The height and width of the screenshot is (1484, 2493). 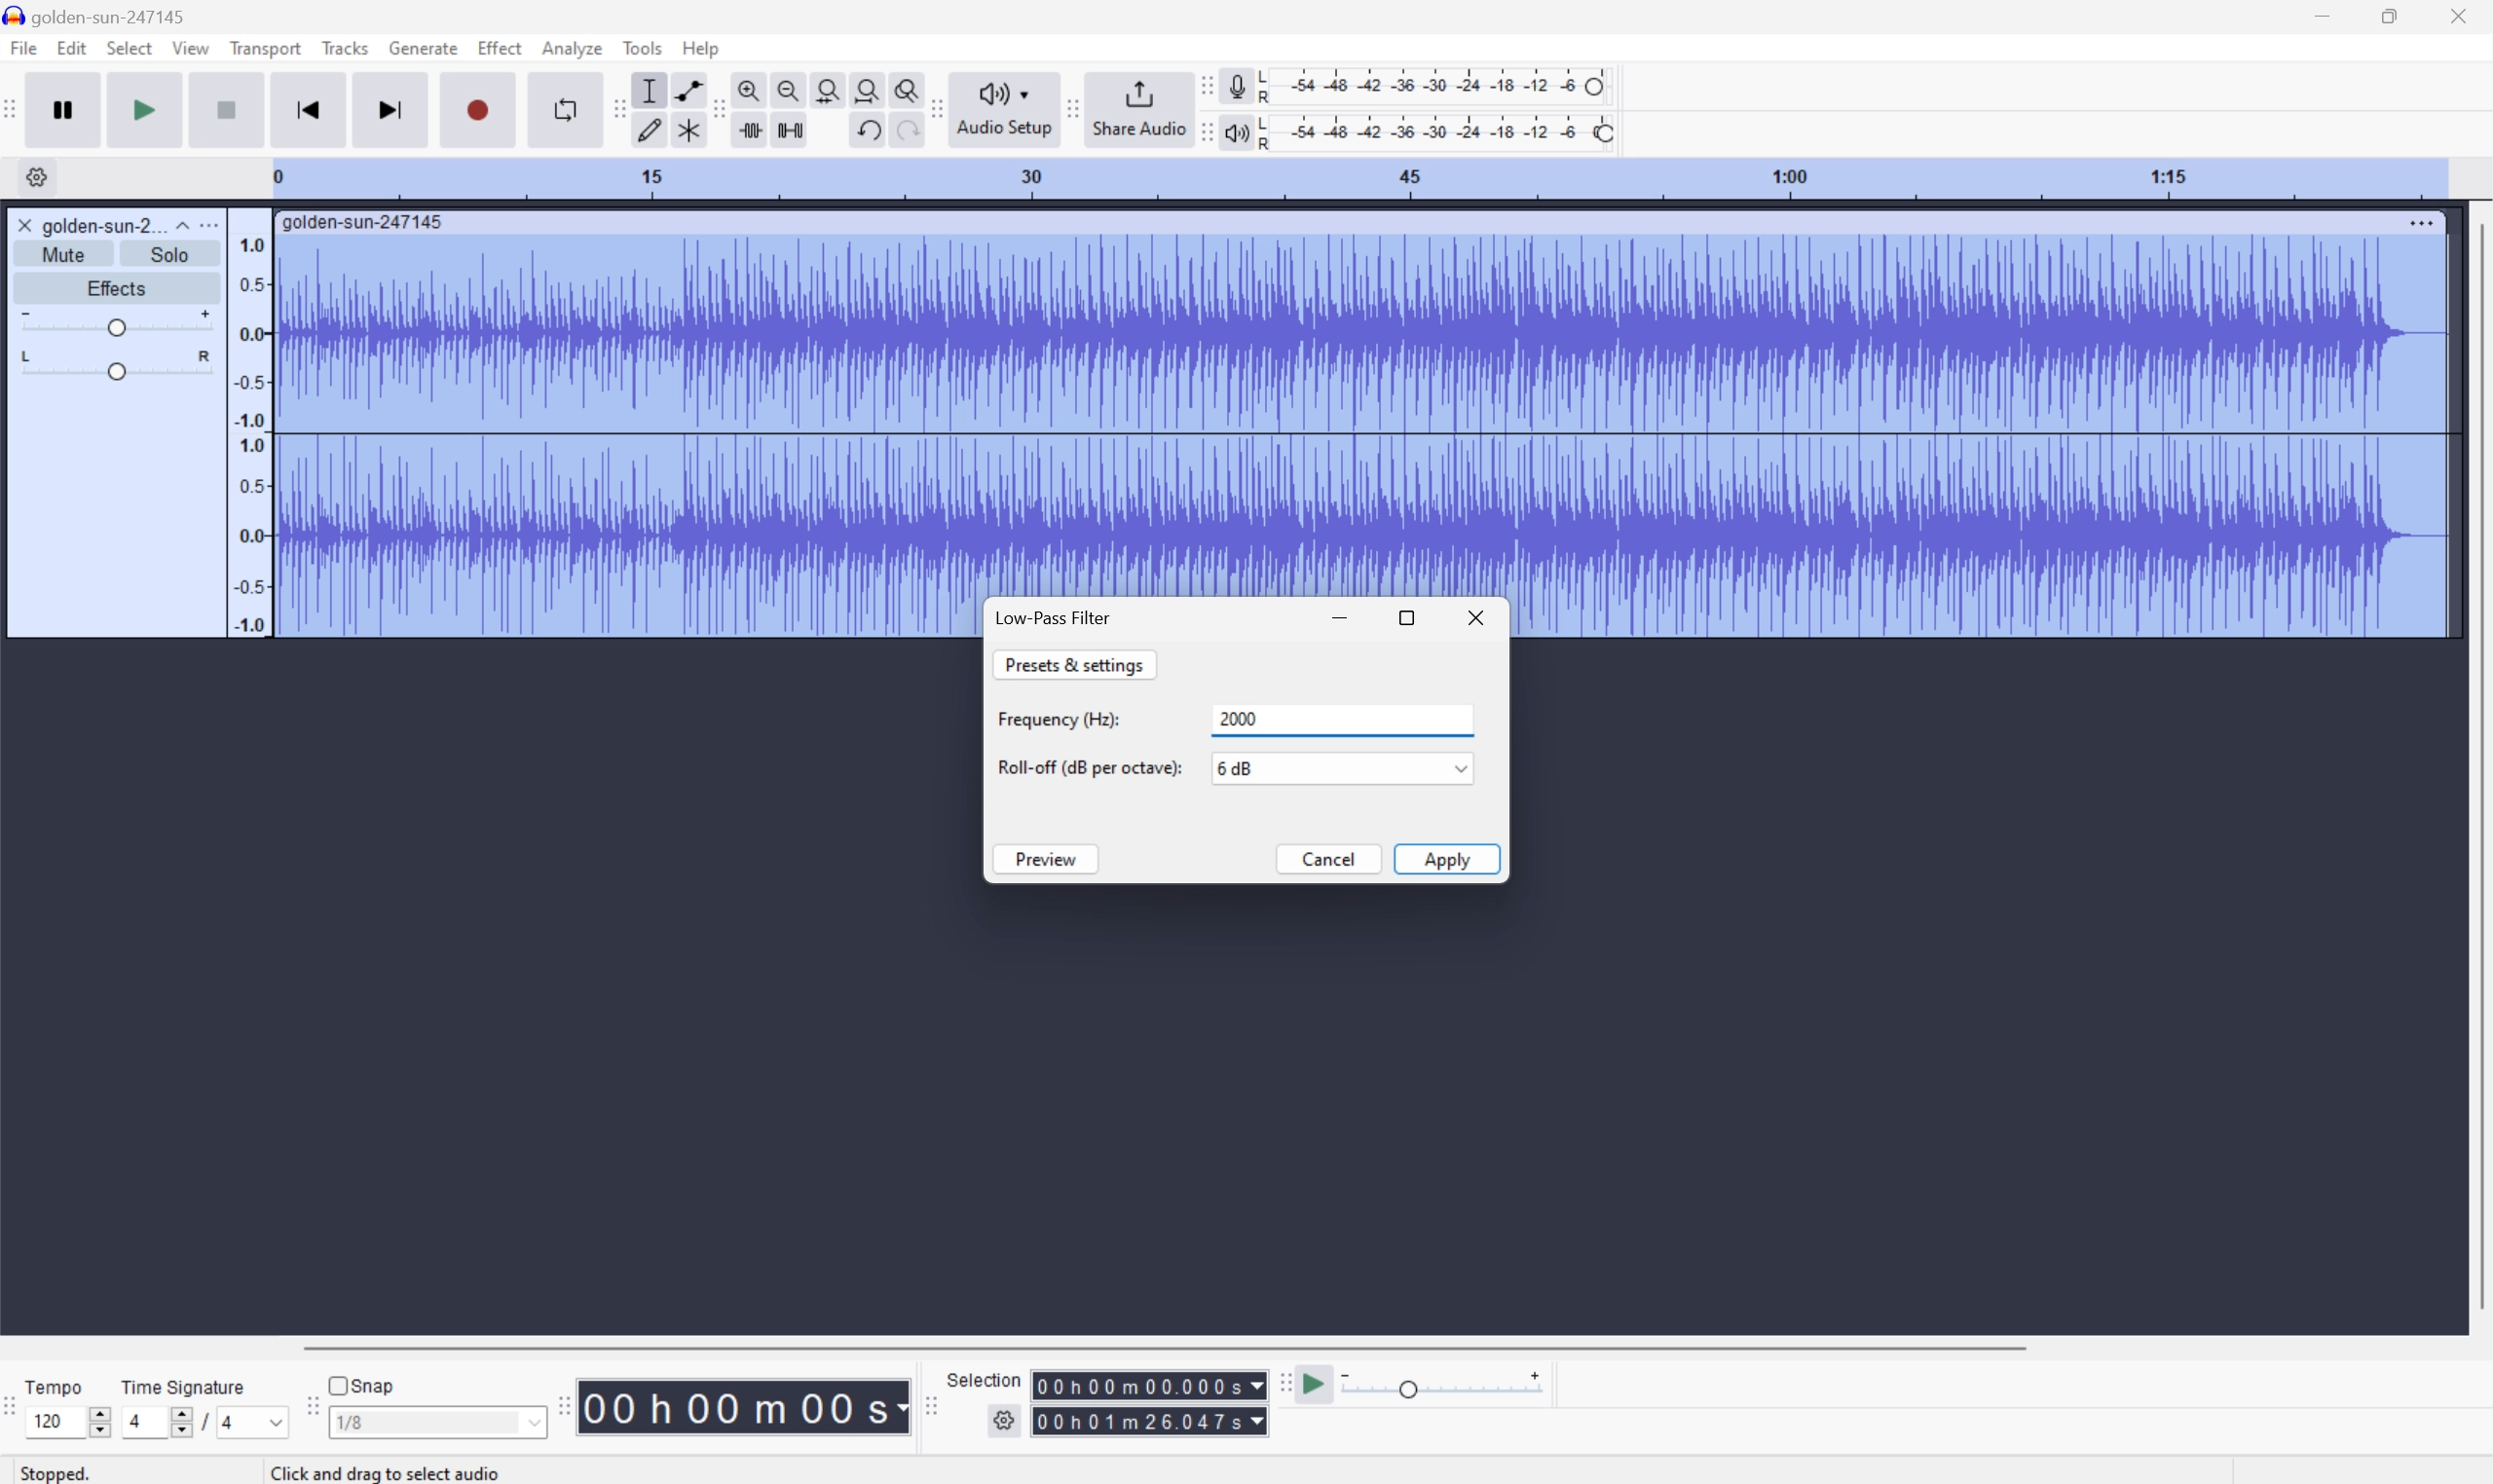 I want to click on Analyze, so click(x=572, y=48).